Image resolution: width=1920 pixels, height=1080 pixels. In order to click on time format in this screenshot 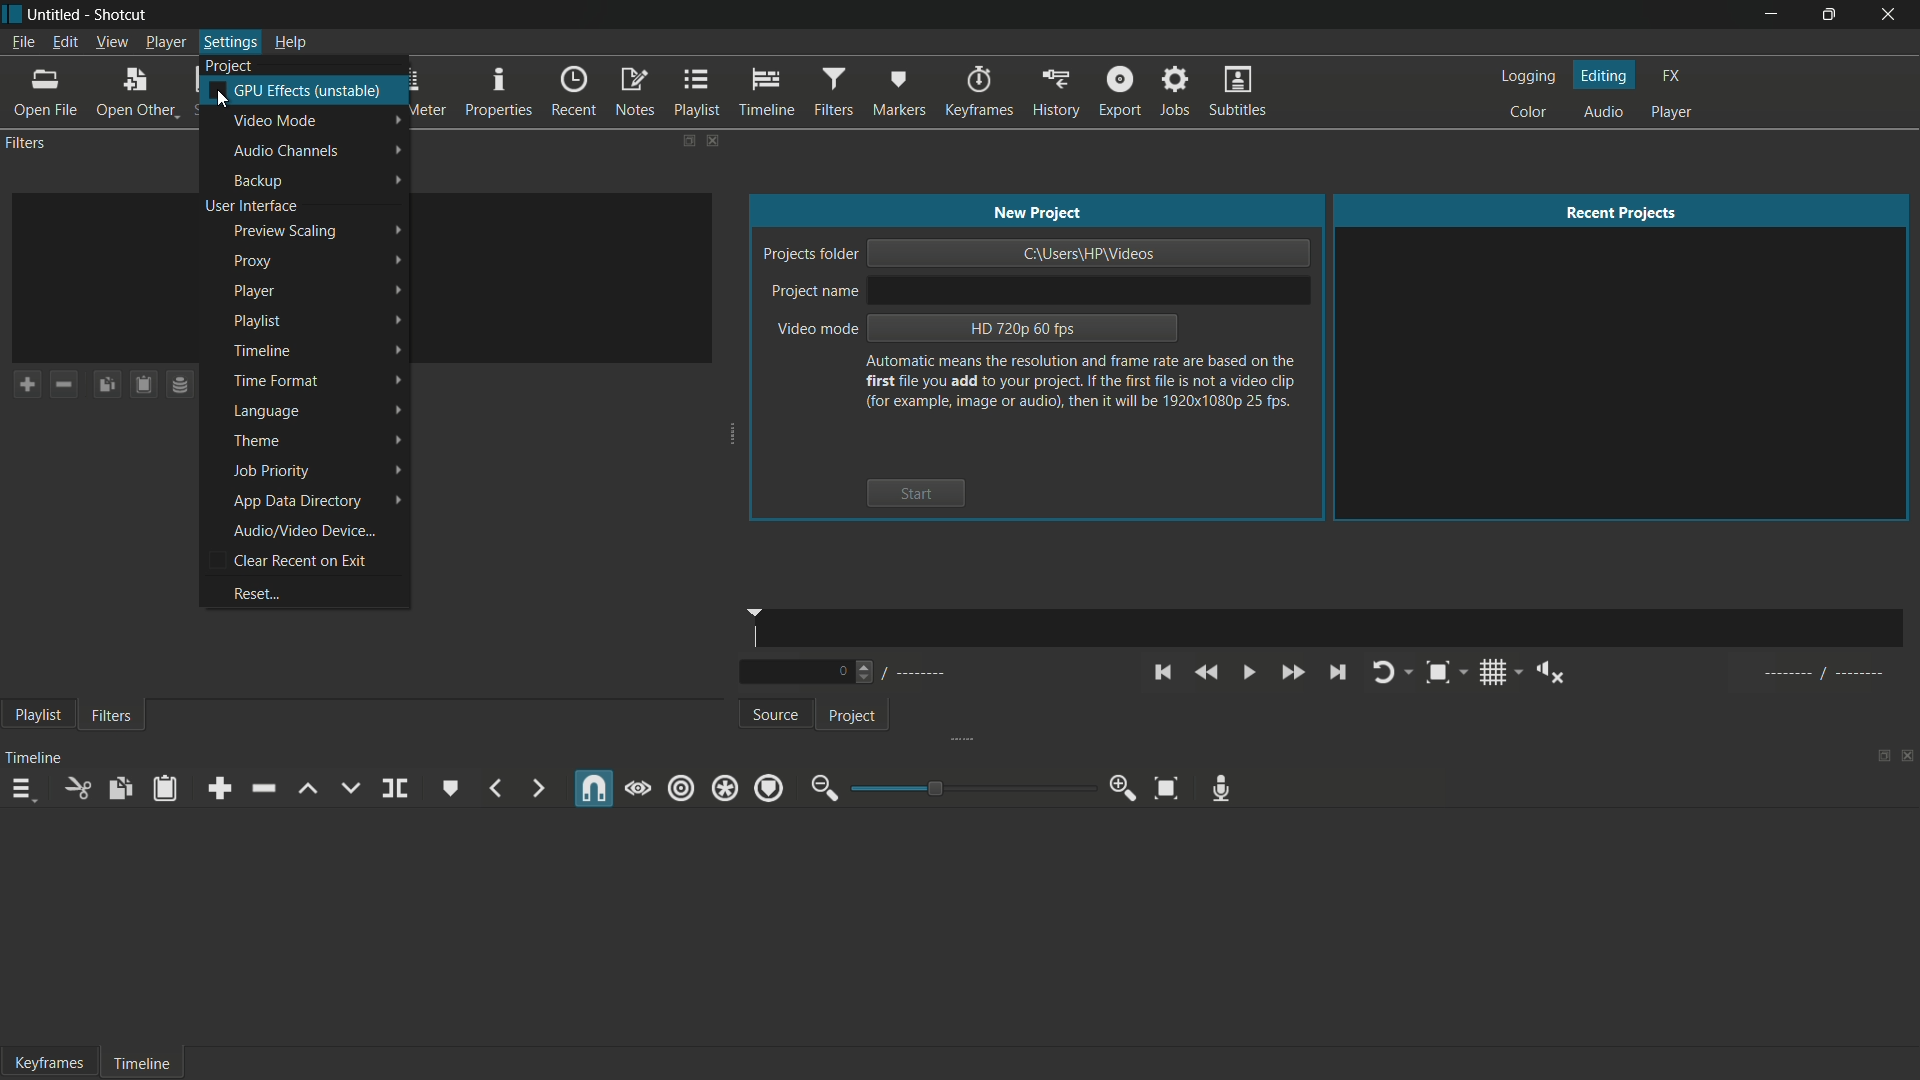, I will do `click(274, 380)`.